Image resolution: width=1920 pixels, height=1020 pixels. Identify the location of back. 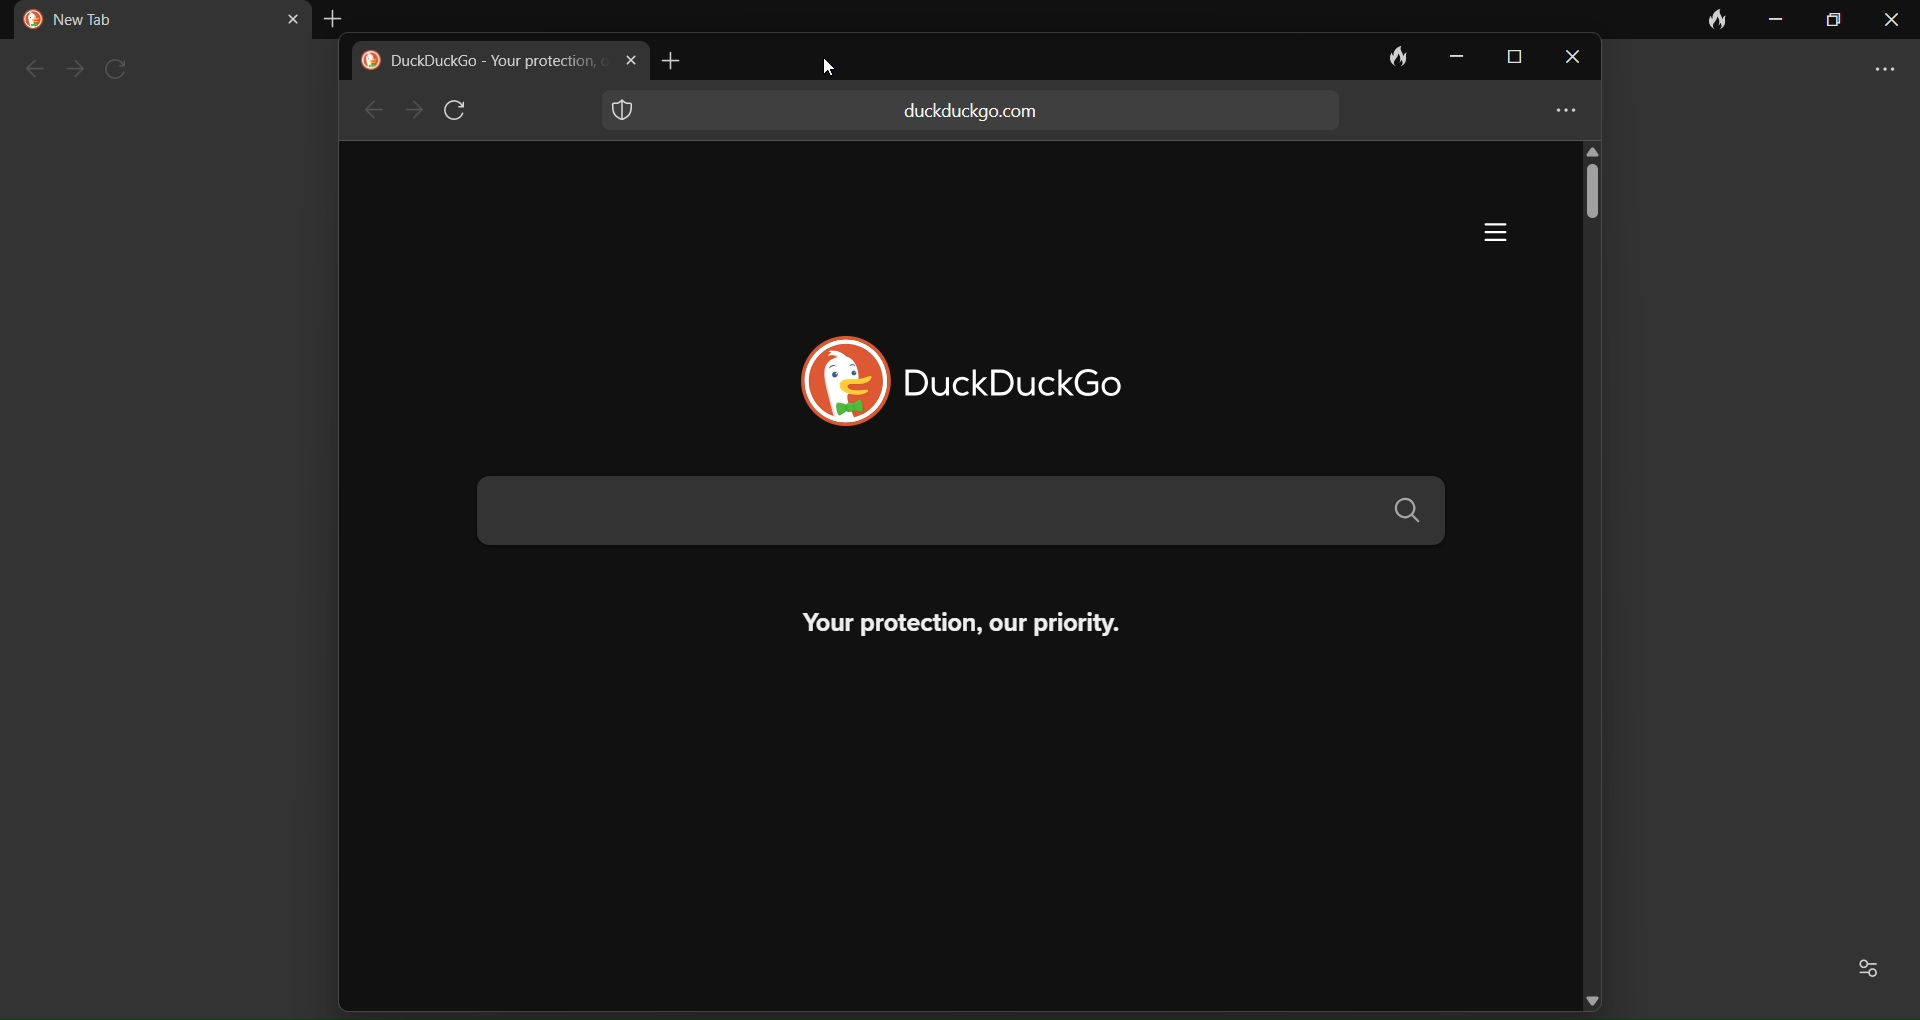
(28, 71).